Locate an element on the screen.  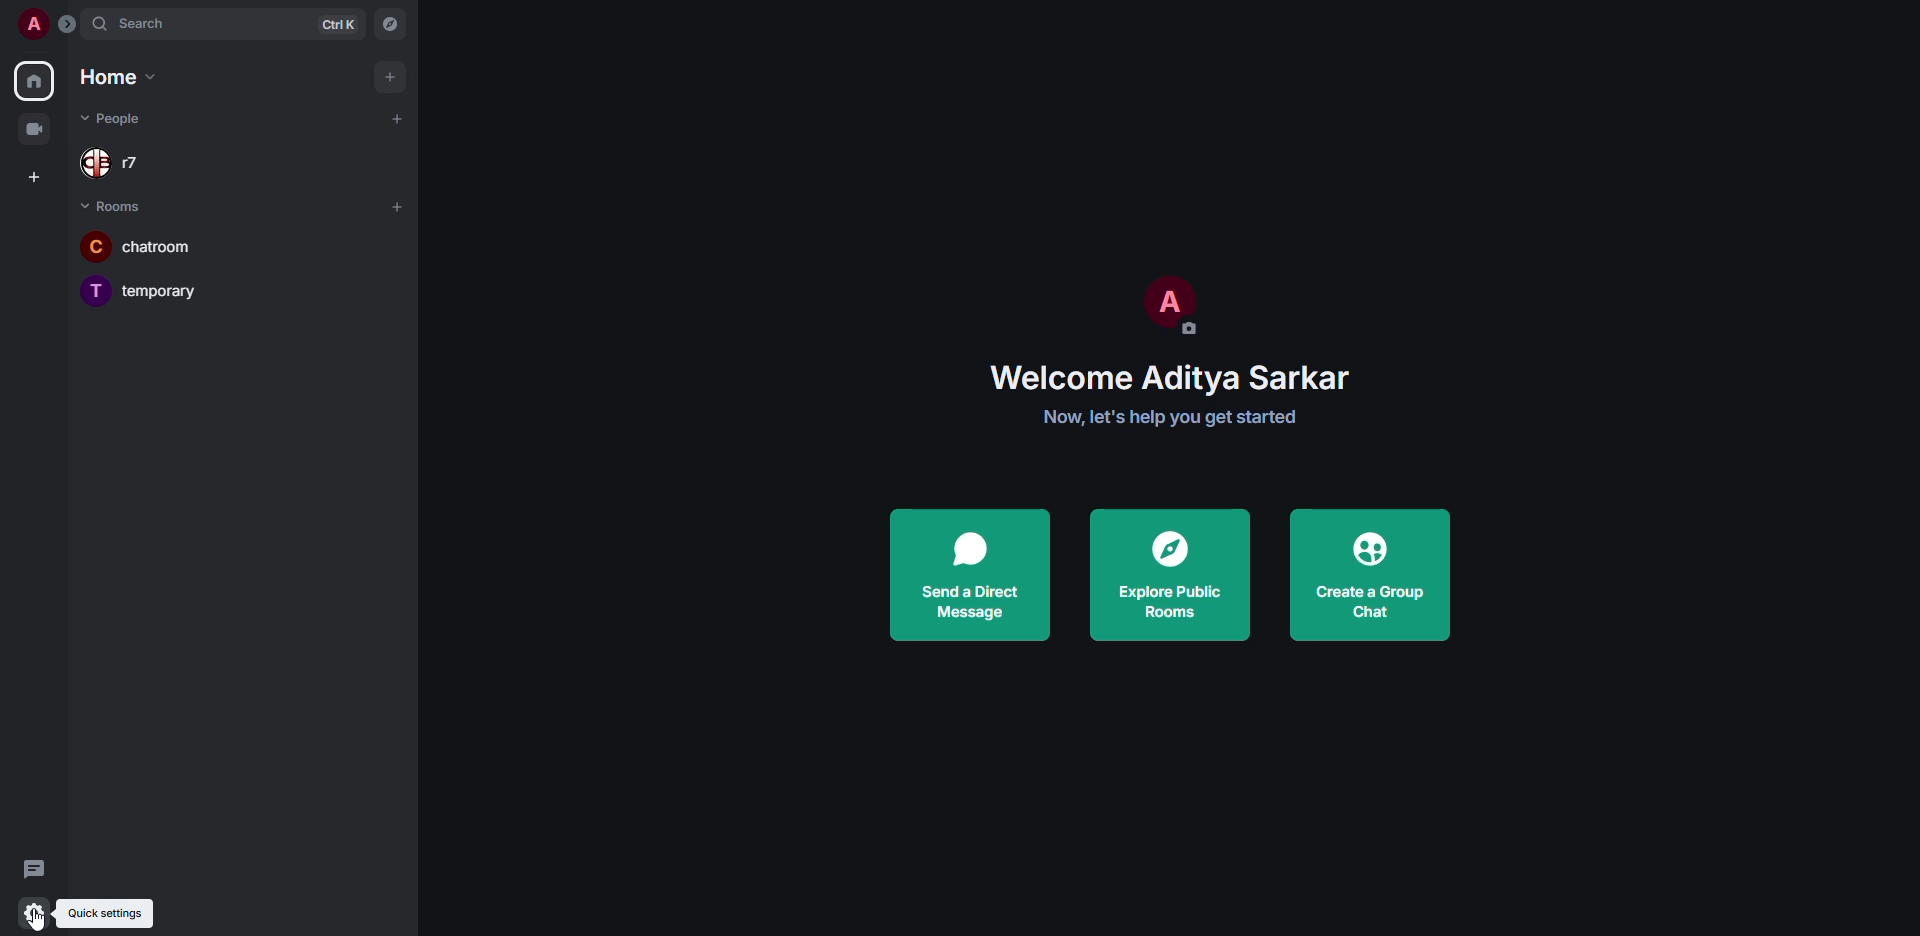
threads is located at coordinates (32, 867).